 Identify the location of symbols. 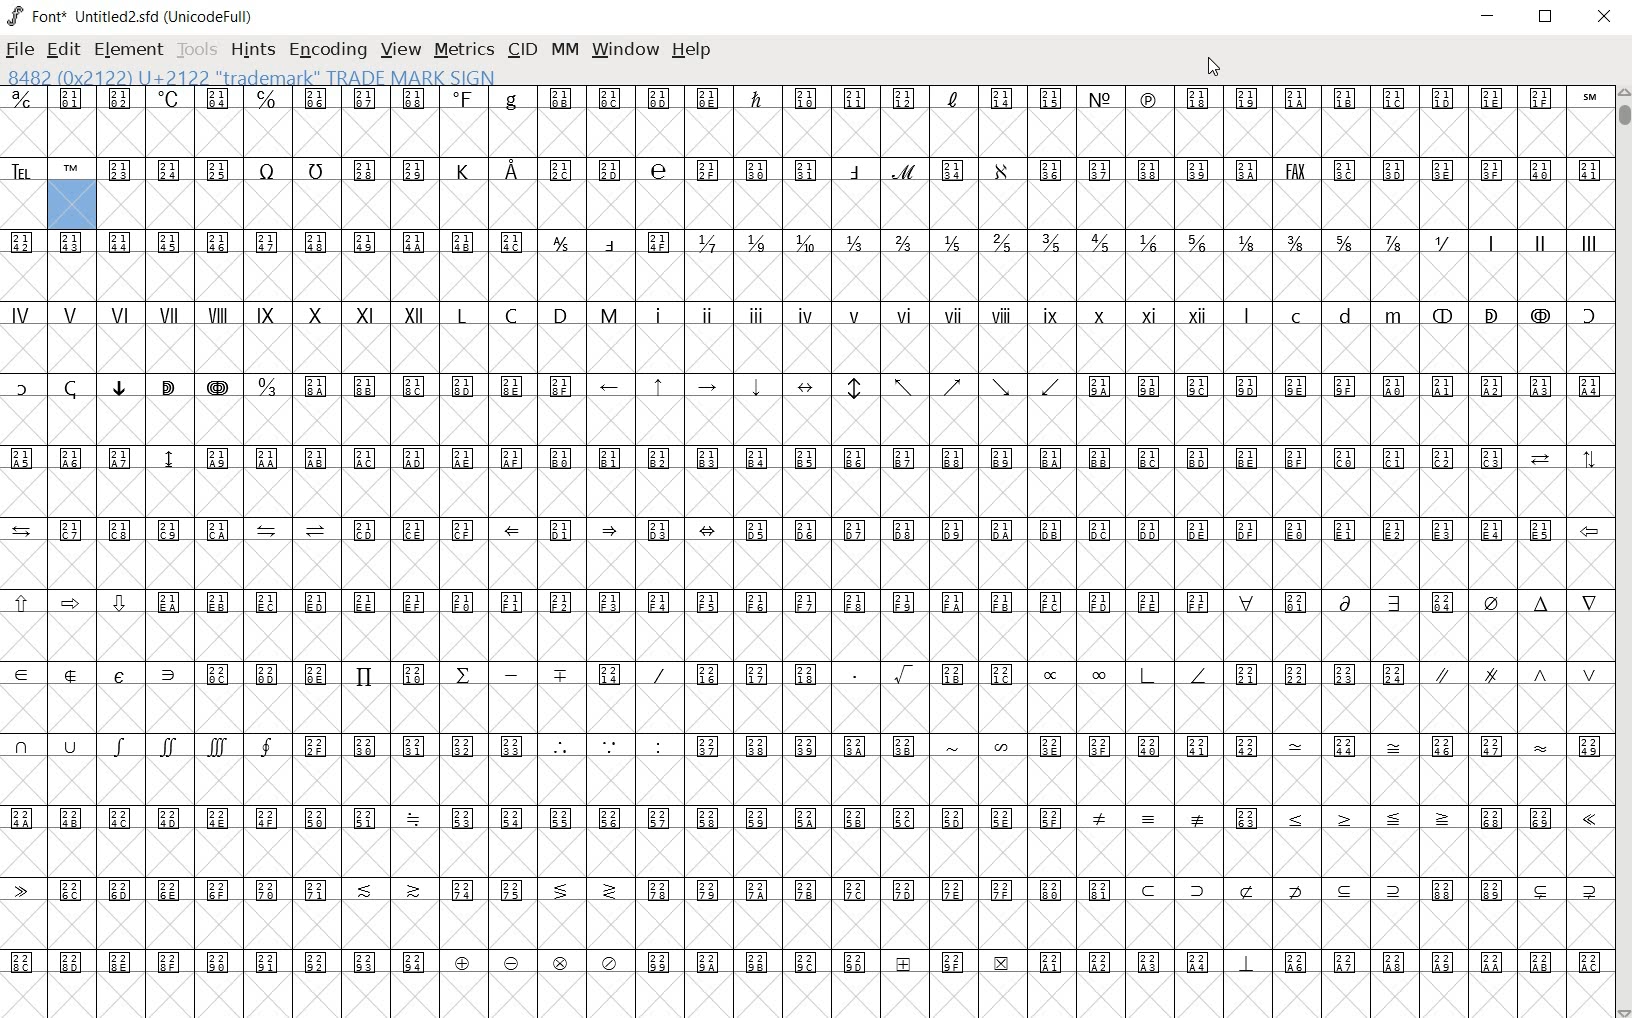
(806, 157).